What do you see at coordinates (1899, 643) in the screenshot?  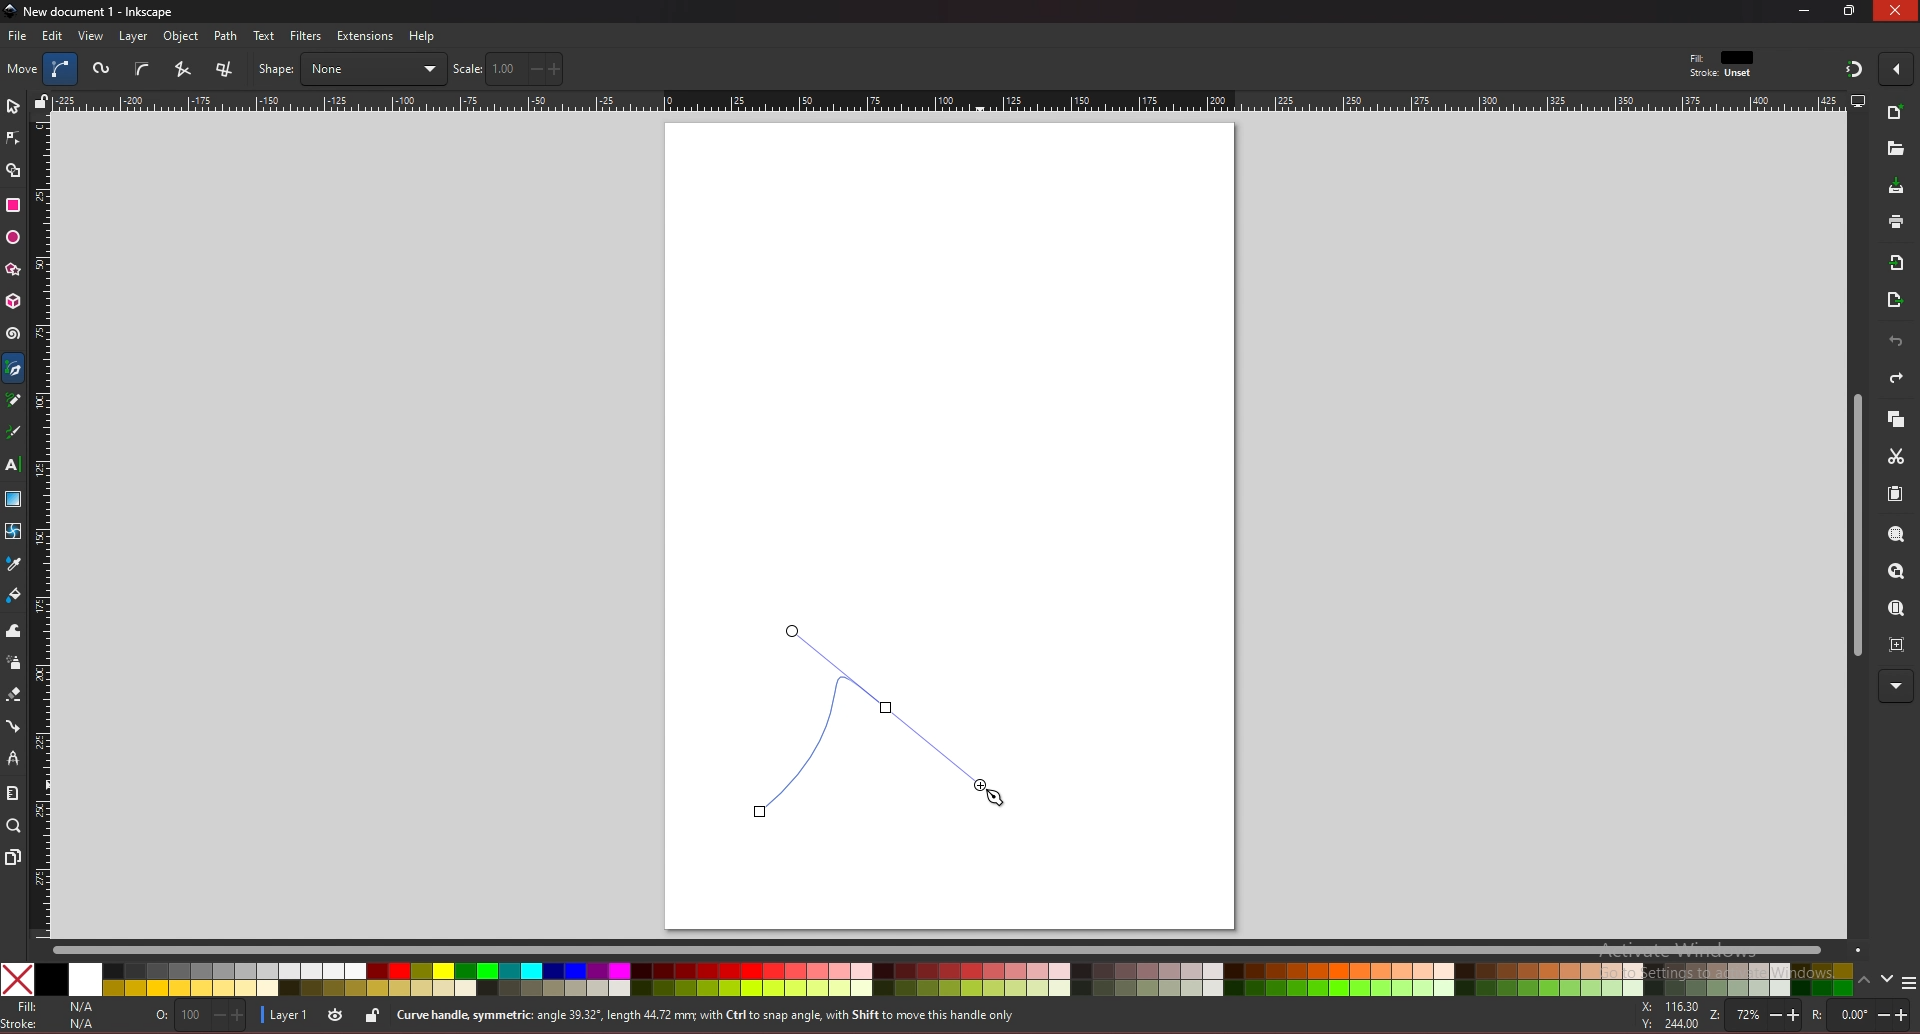 I see `zoom centre page` at bounding box center [1899, 643].